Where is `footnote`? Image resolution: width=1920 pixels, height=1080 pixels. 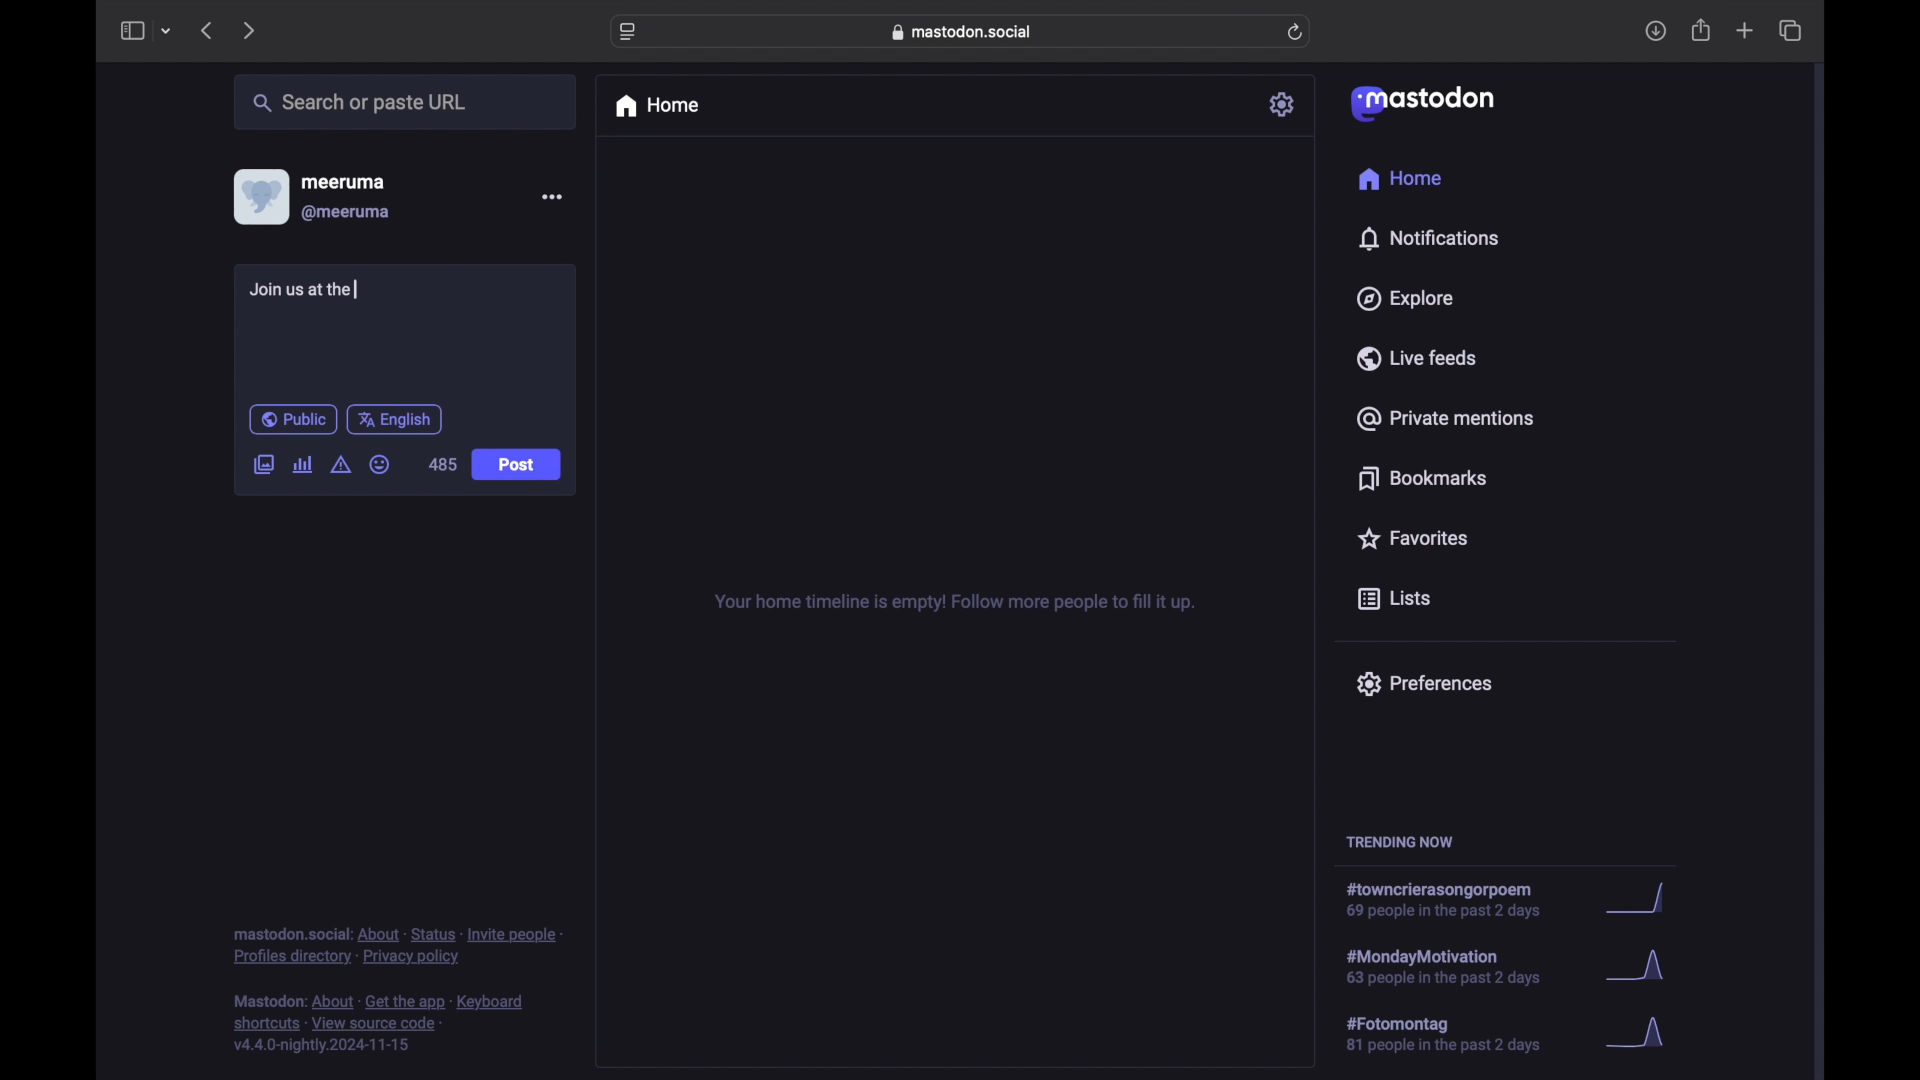
footnote is located at coordinates (382, 1024).